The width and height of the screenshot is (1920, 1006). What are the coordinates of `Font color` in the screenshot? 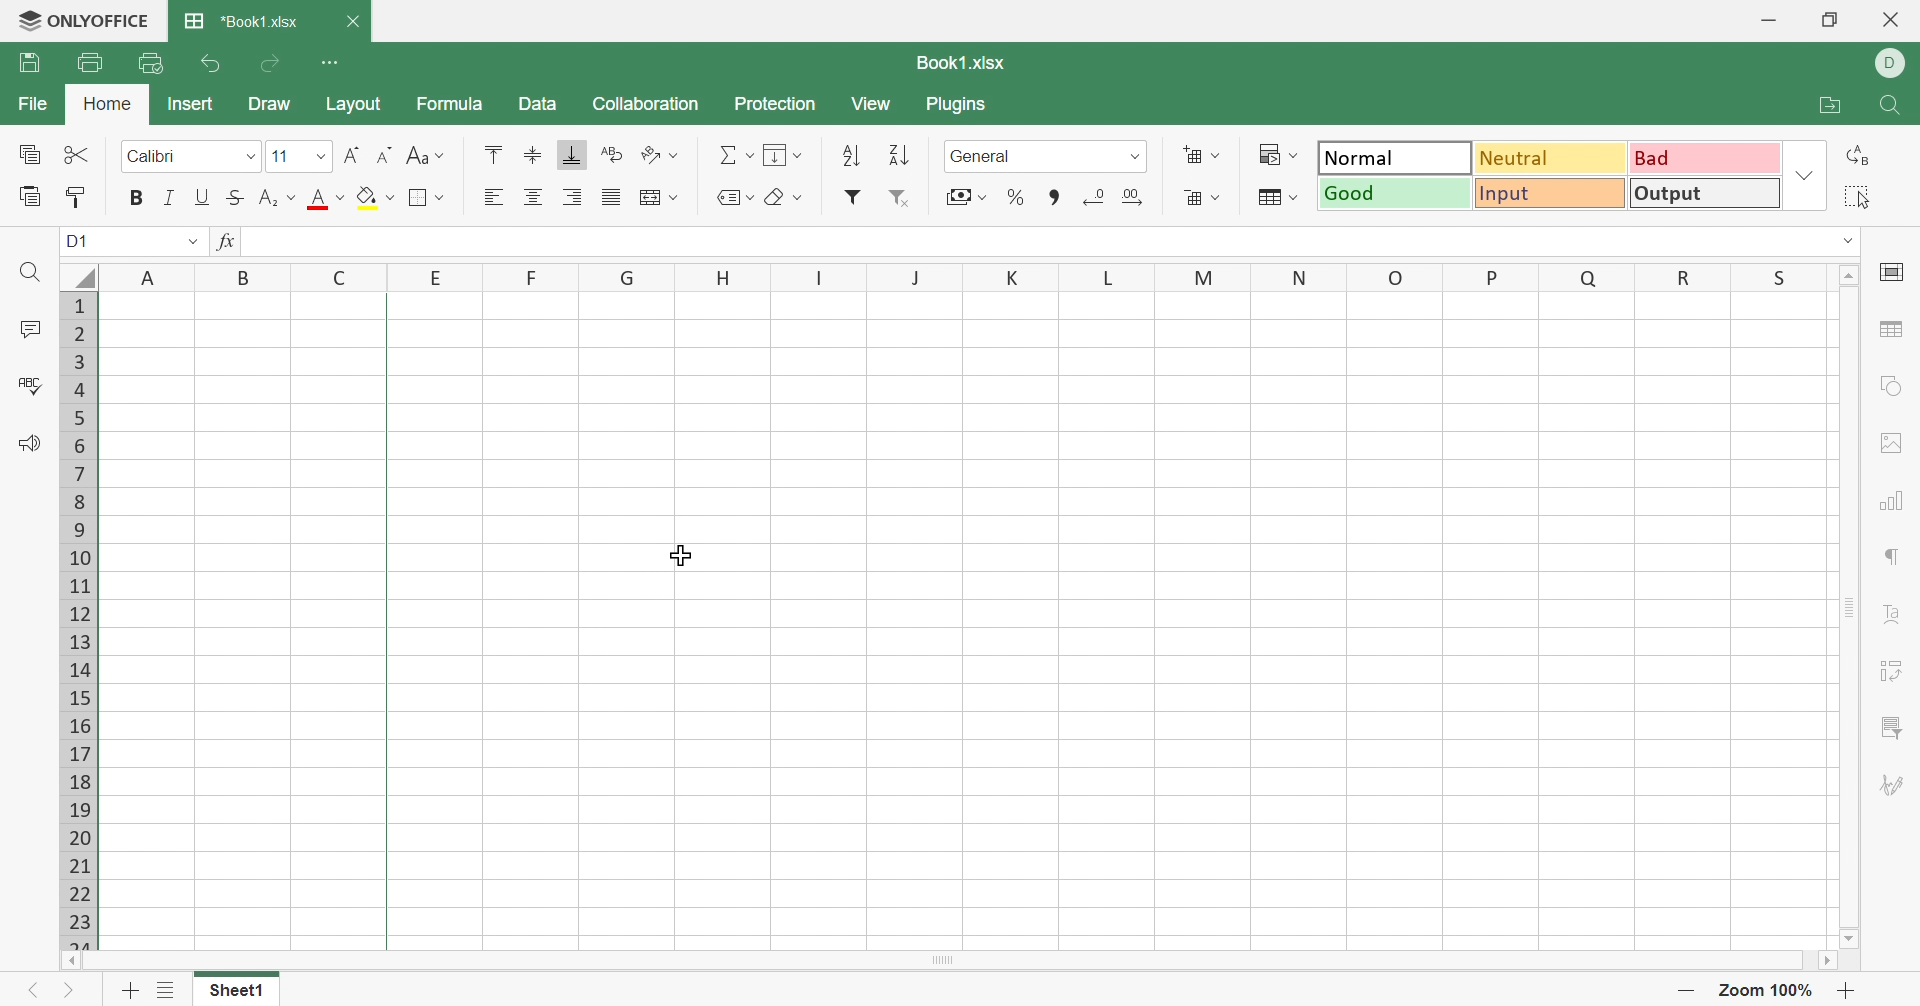 It's located at (321, 198).